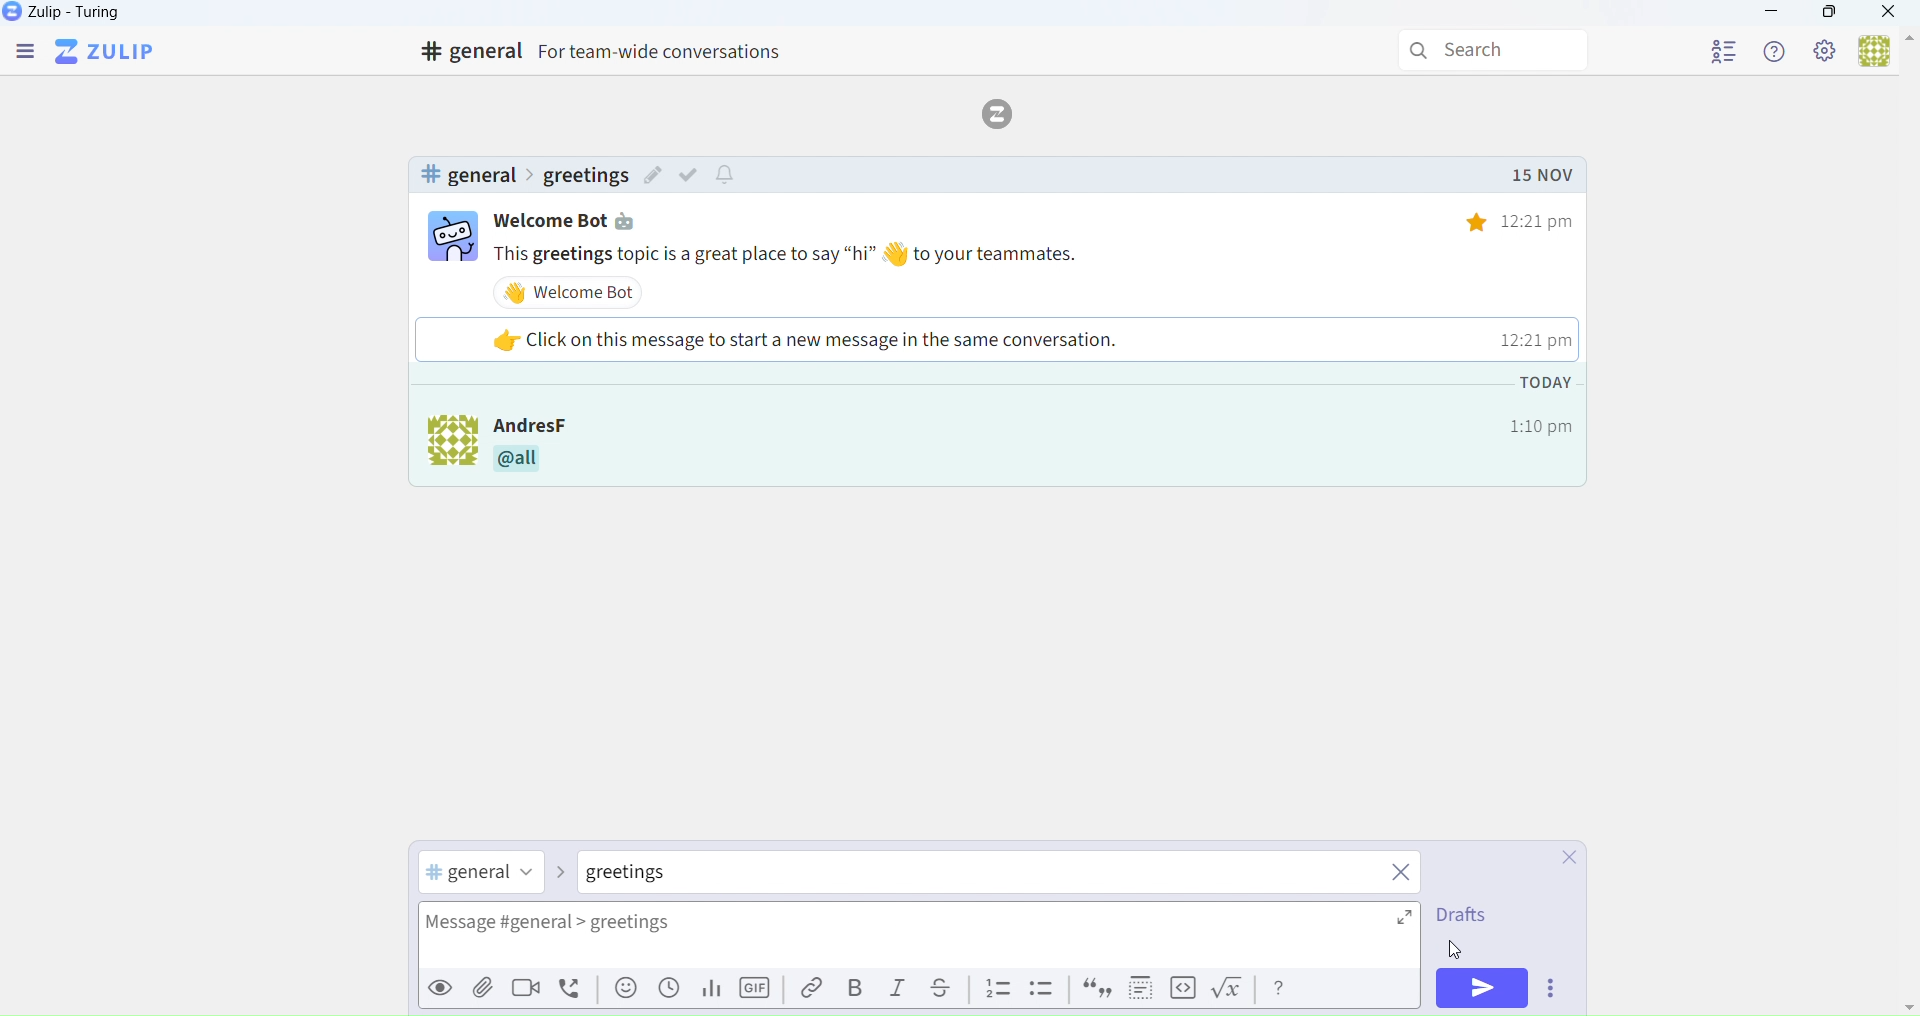 The height and width of the screenshot is (1016, 1920). I want to click on Drafts, so click(1460, 919).